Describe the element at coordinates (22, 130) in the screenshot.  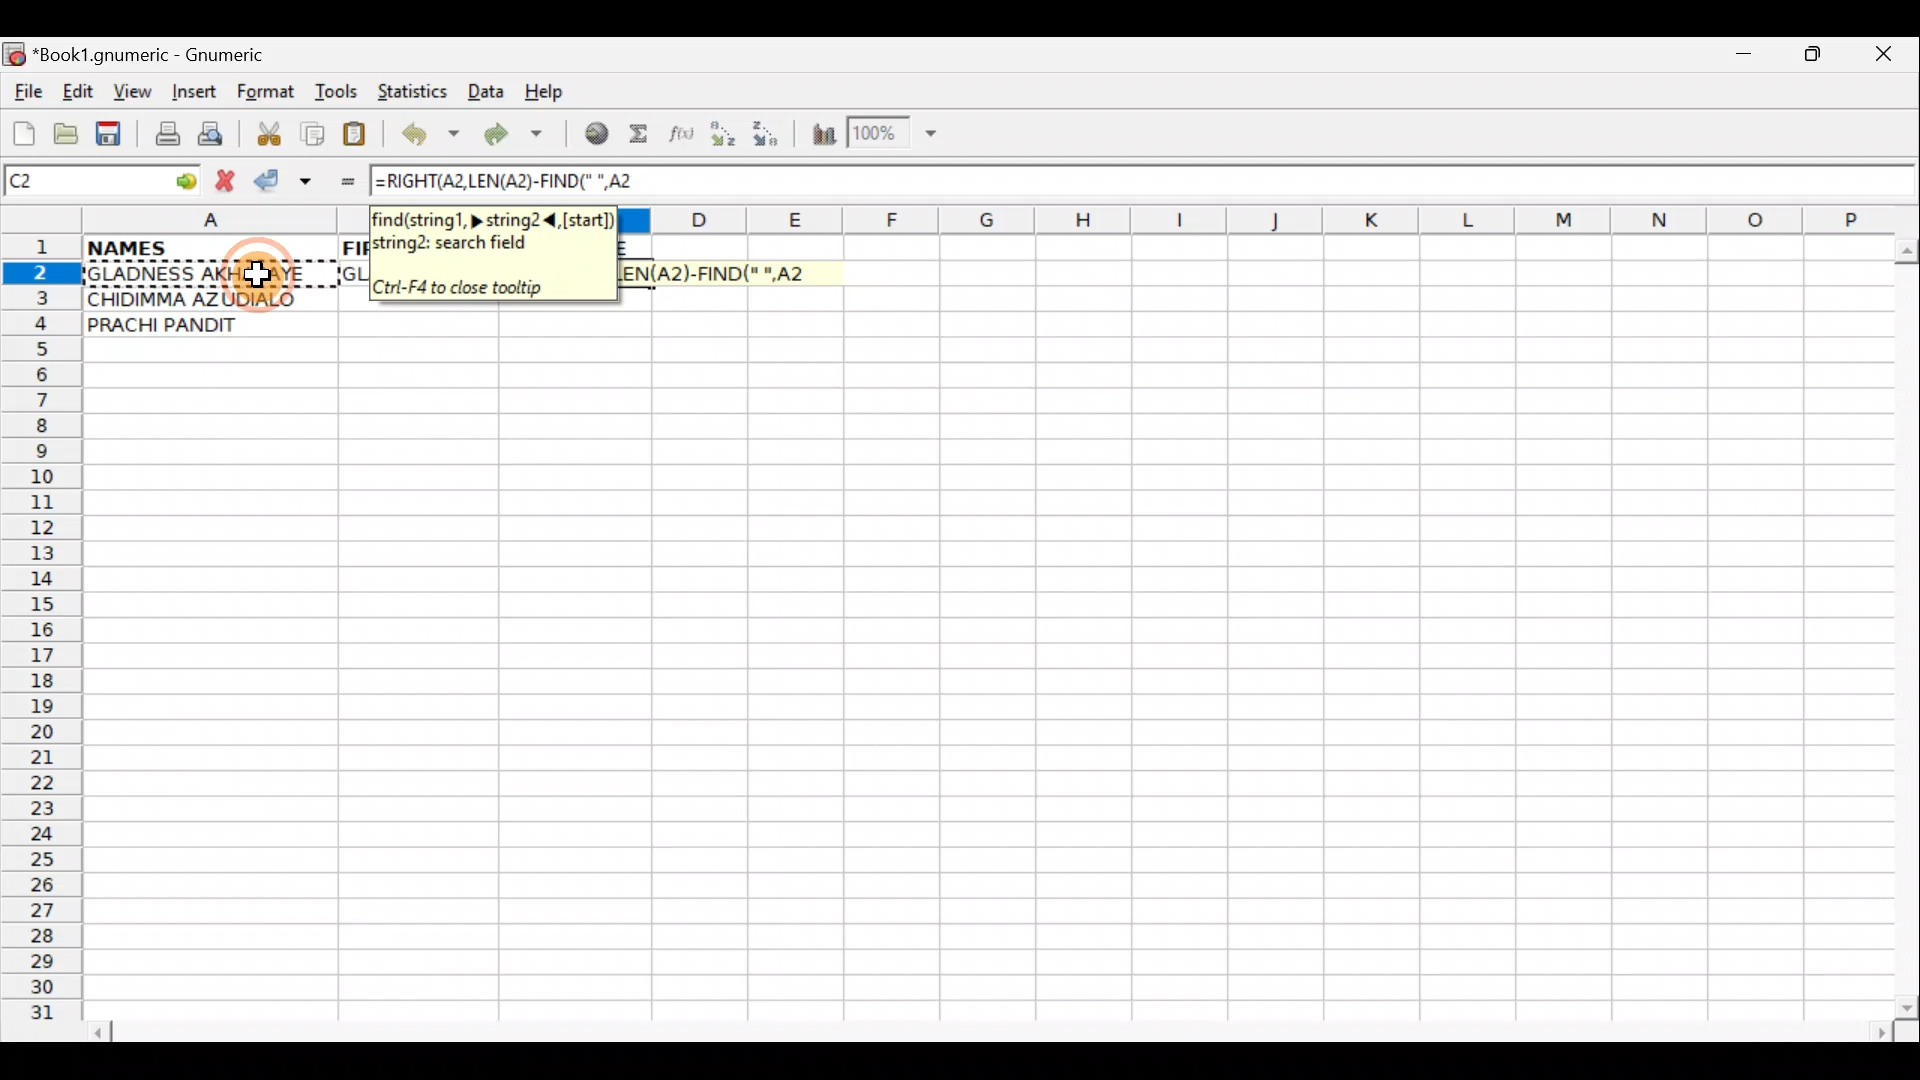
I see `Create new workbook` at that location.